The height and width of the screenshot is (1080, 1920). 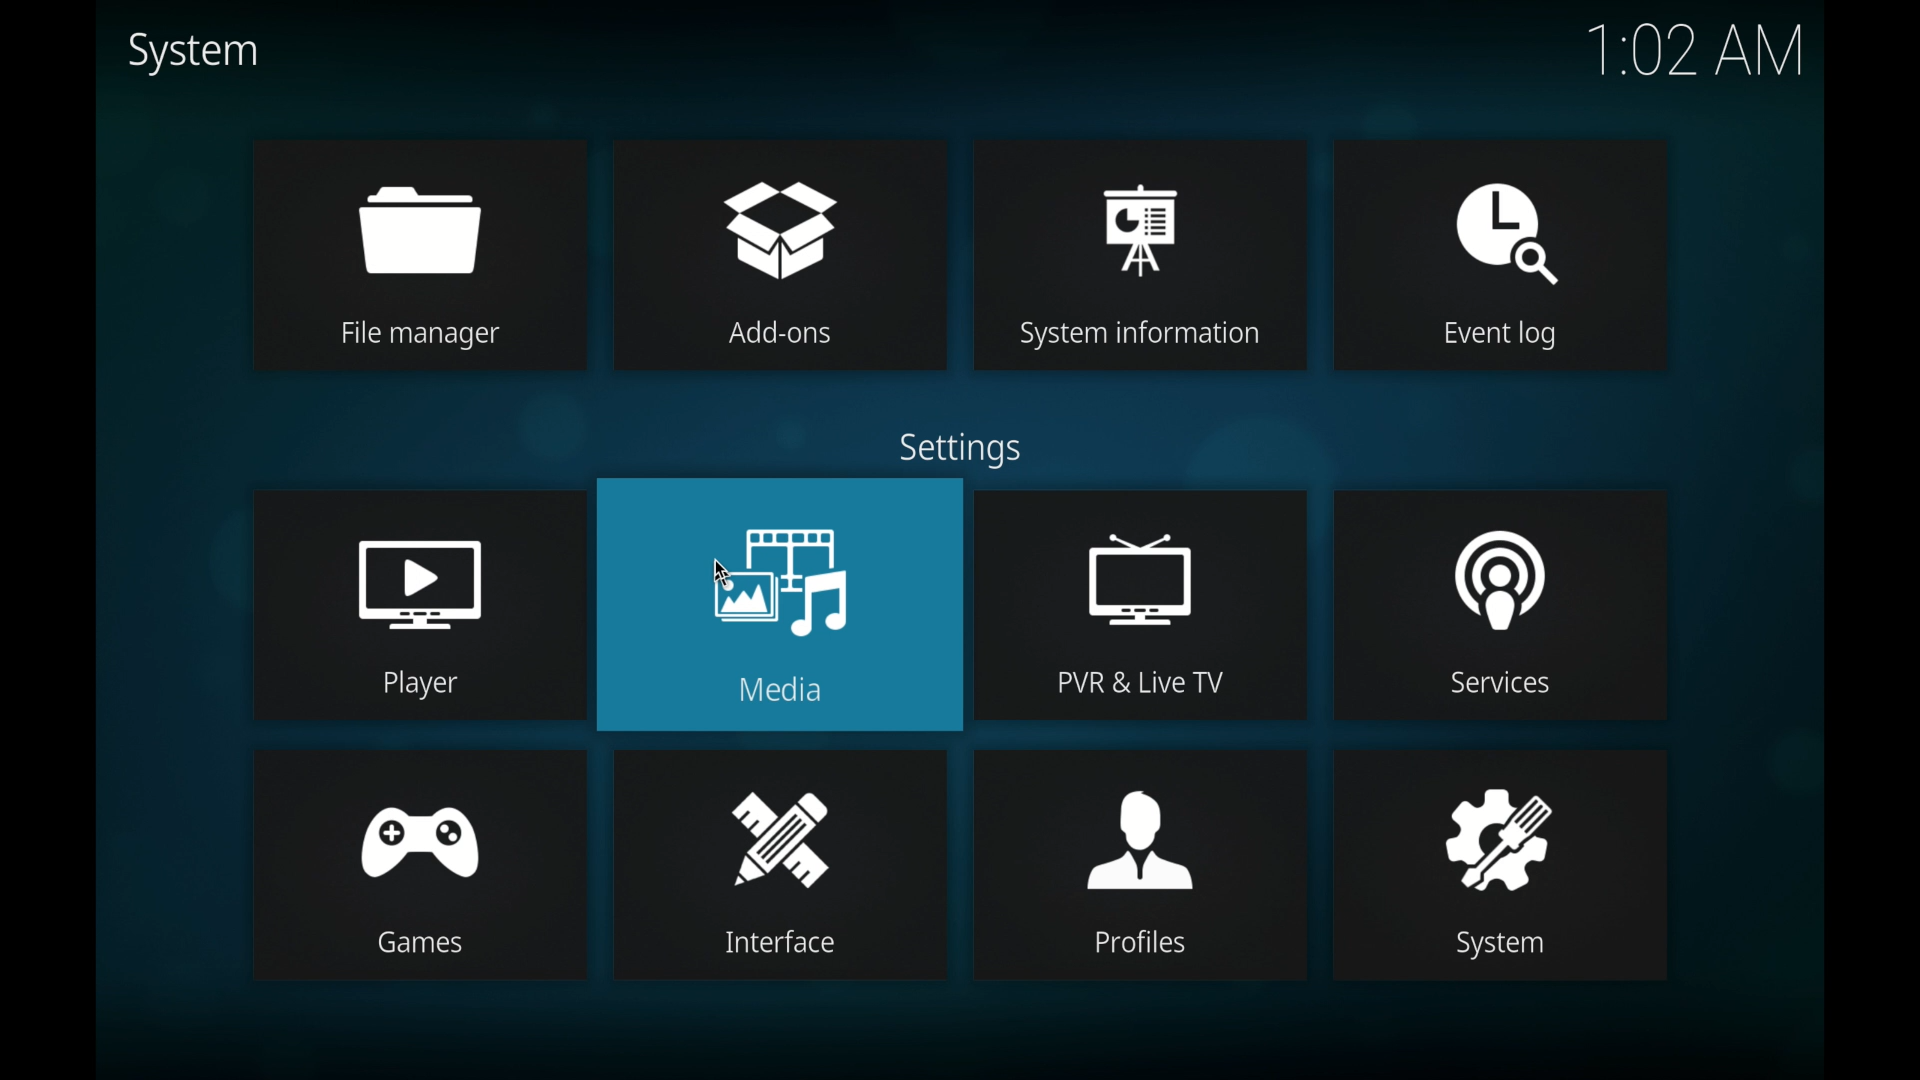 I want to click on Player, so click(x=419, y=684).